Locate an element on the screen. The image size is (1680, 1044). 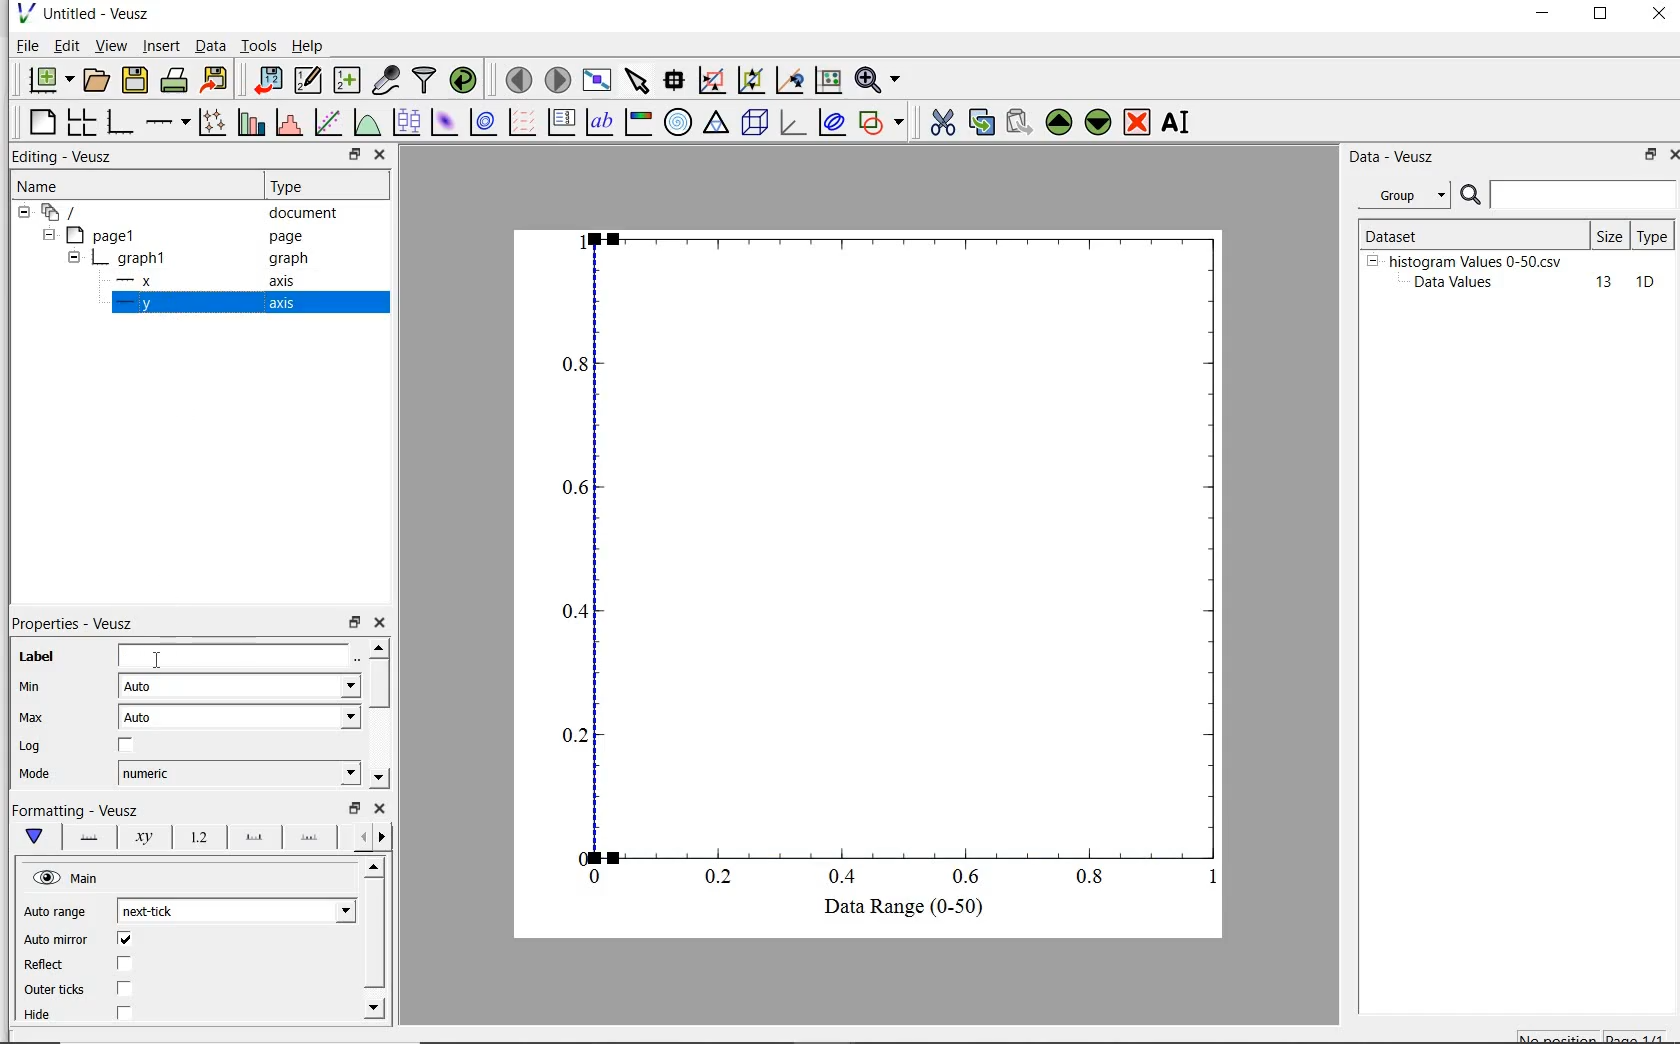
import data into veusz is located at coordinates (271, 80).